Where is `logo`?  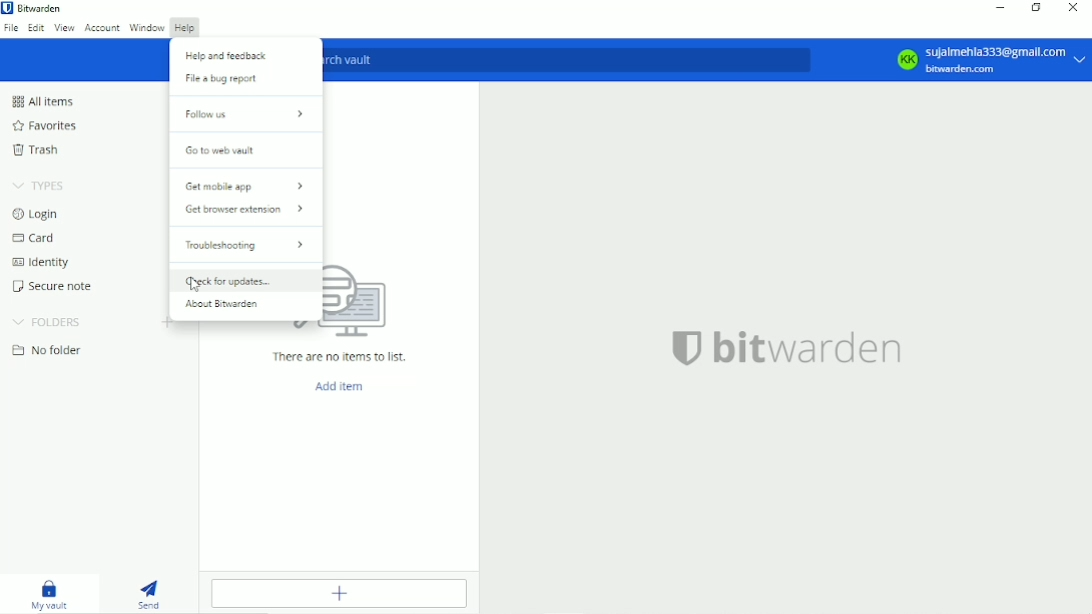
logo is located at coordinates (367, 303).